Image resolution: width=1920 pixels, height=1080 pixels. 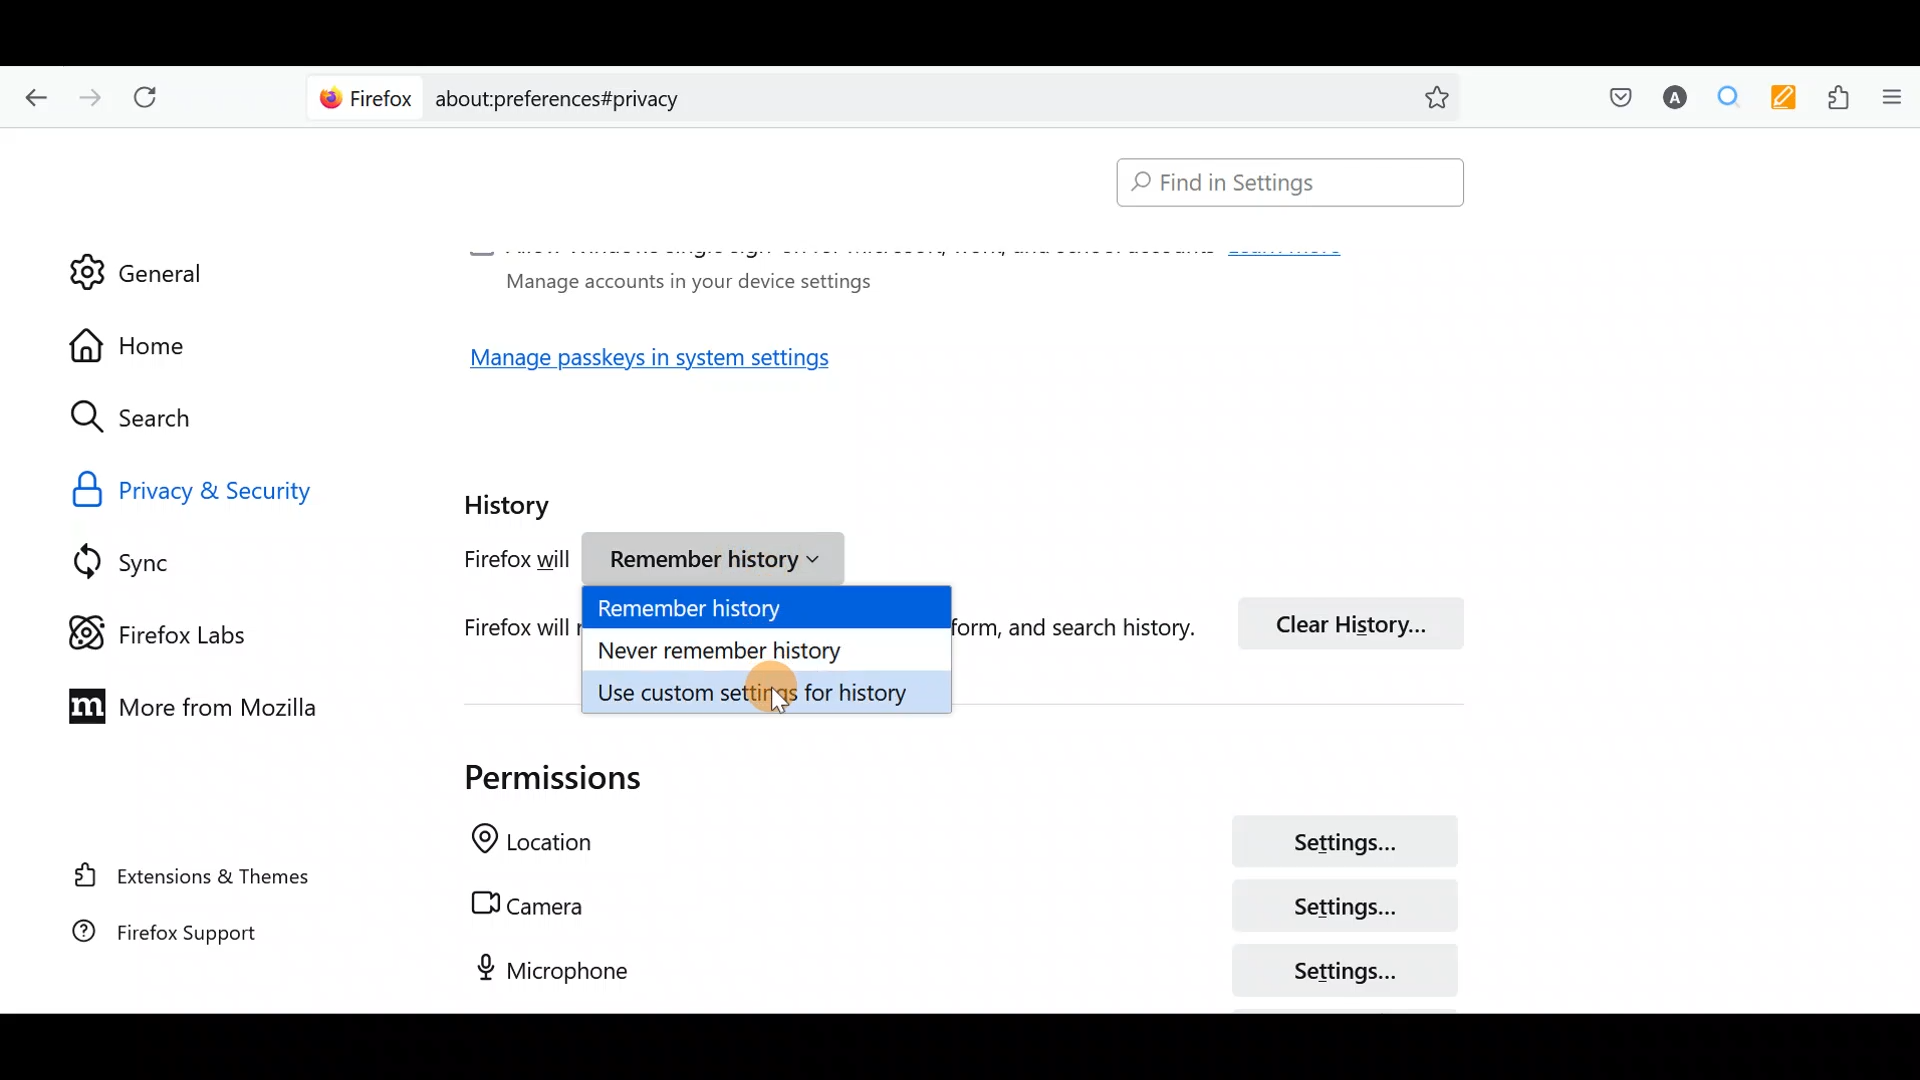 What do you see at coordinates (190, 942) in the screenshot?
I see `Firefox support` at bounding box center [190, 942].